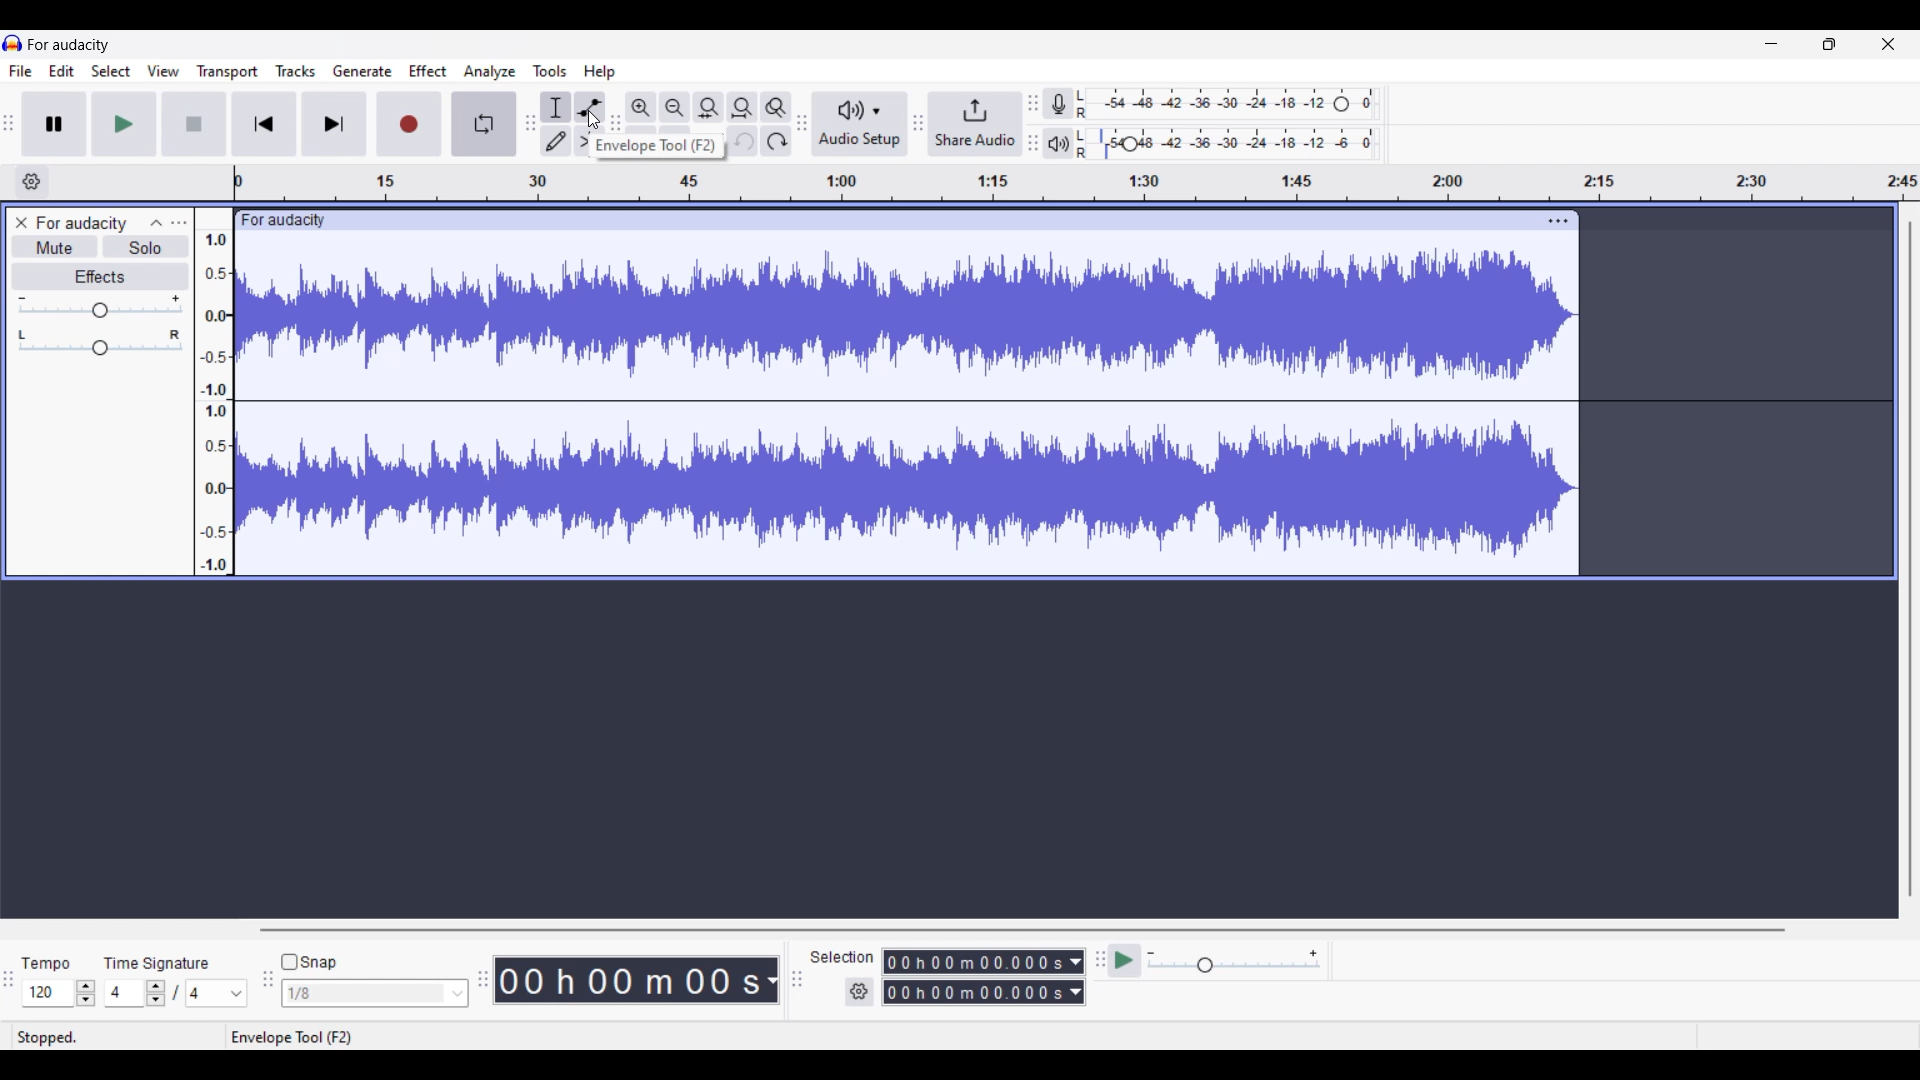  Describe the element at coordinates (743, 141) in the screenshot. I see `Undo` at that location.